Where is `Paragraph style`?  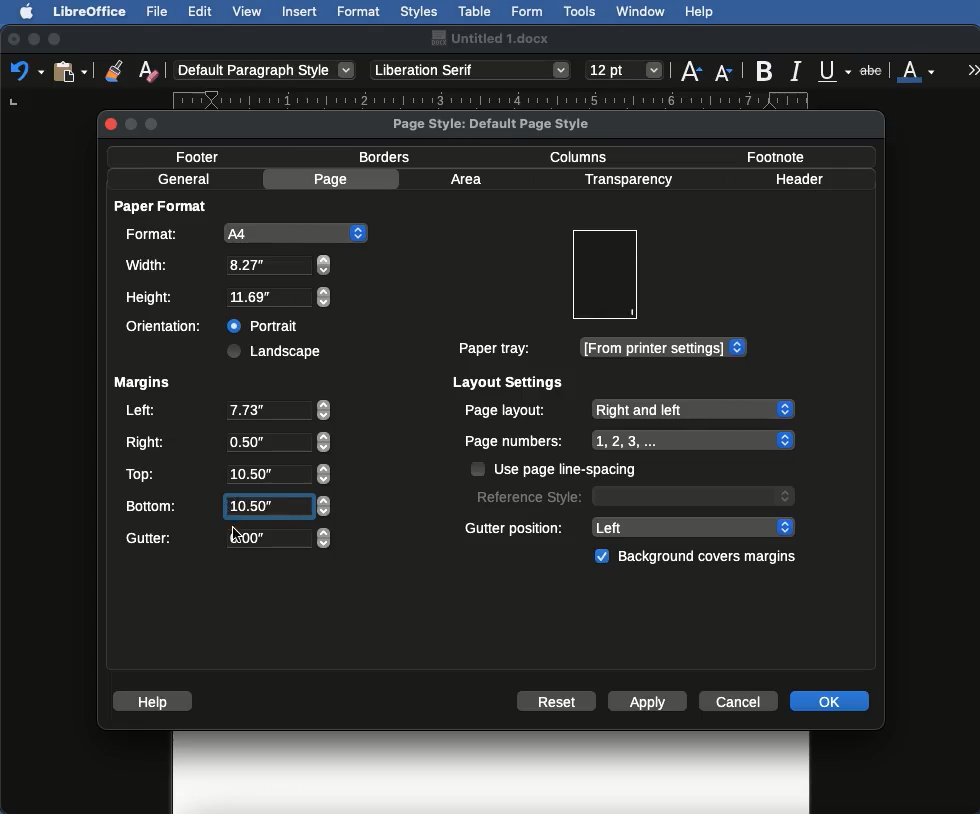
Paragraph style is located at coordinates (266, 70).